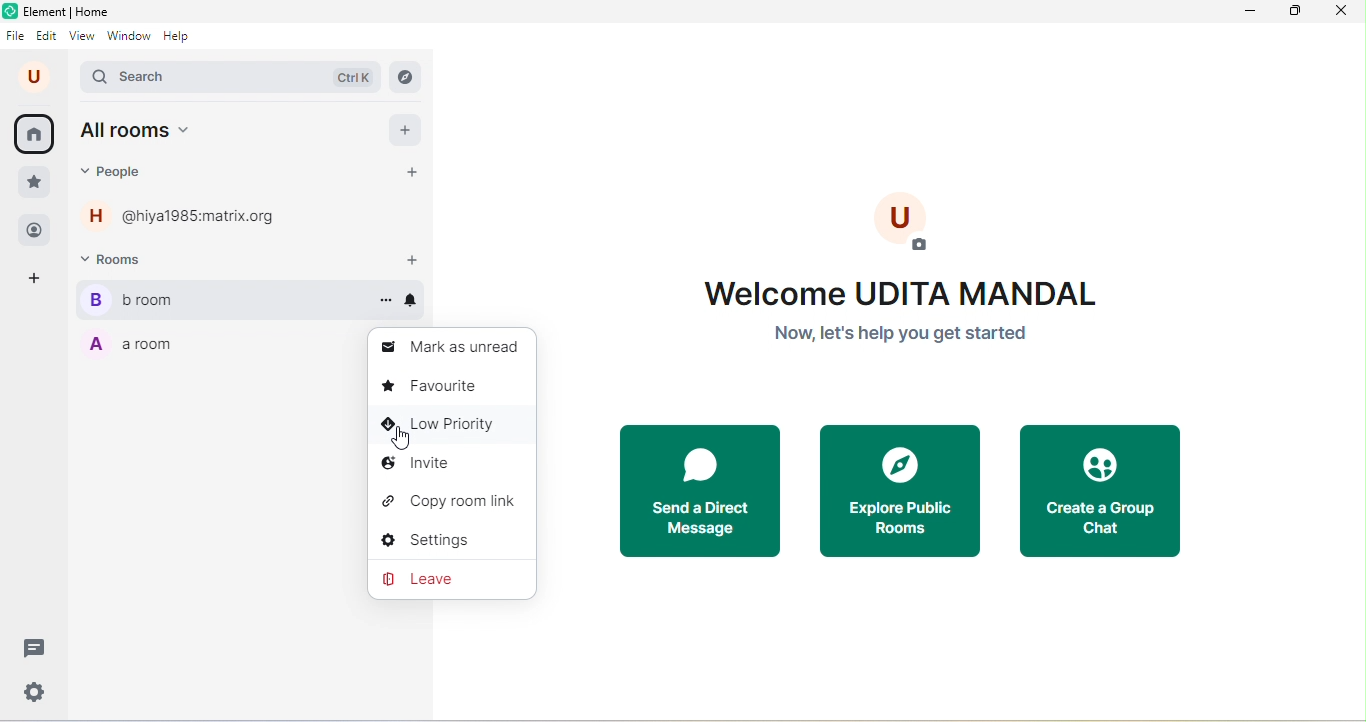 The height and width of the screenshot is (722, 1366). What do you see at coordinates (412, 176) in the screenshot?
I see `start a chat` at bounding box center [412, 176].